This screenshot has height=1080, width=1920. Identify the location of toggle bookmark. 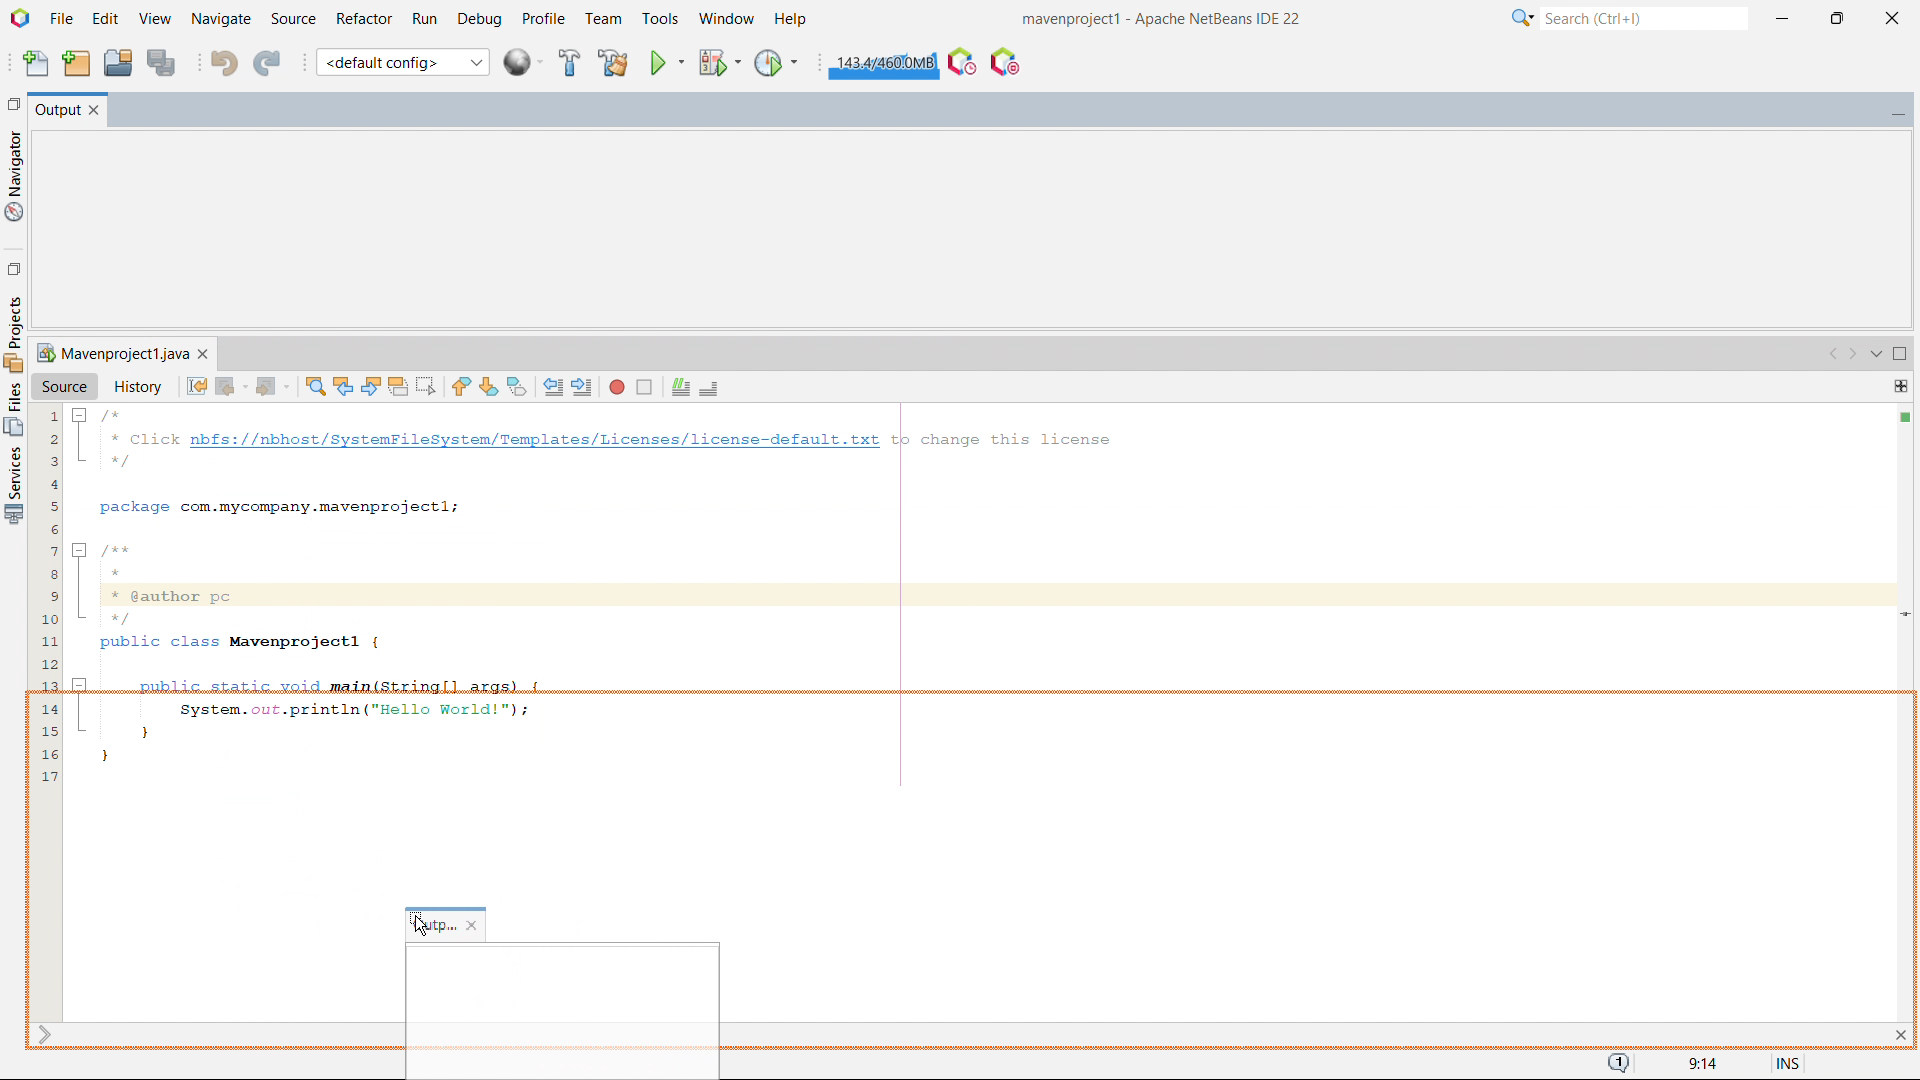
(517, 387).